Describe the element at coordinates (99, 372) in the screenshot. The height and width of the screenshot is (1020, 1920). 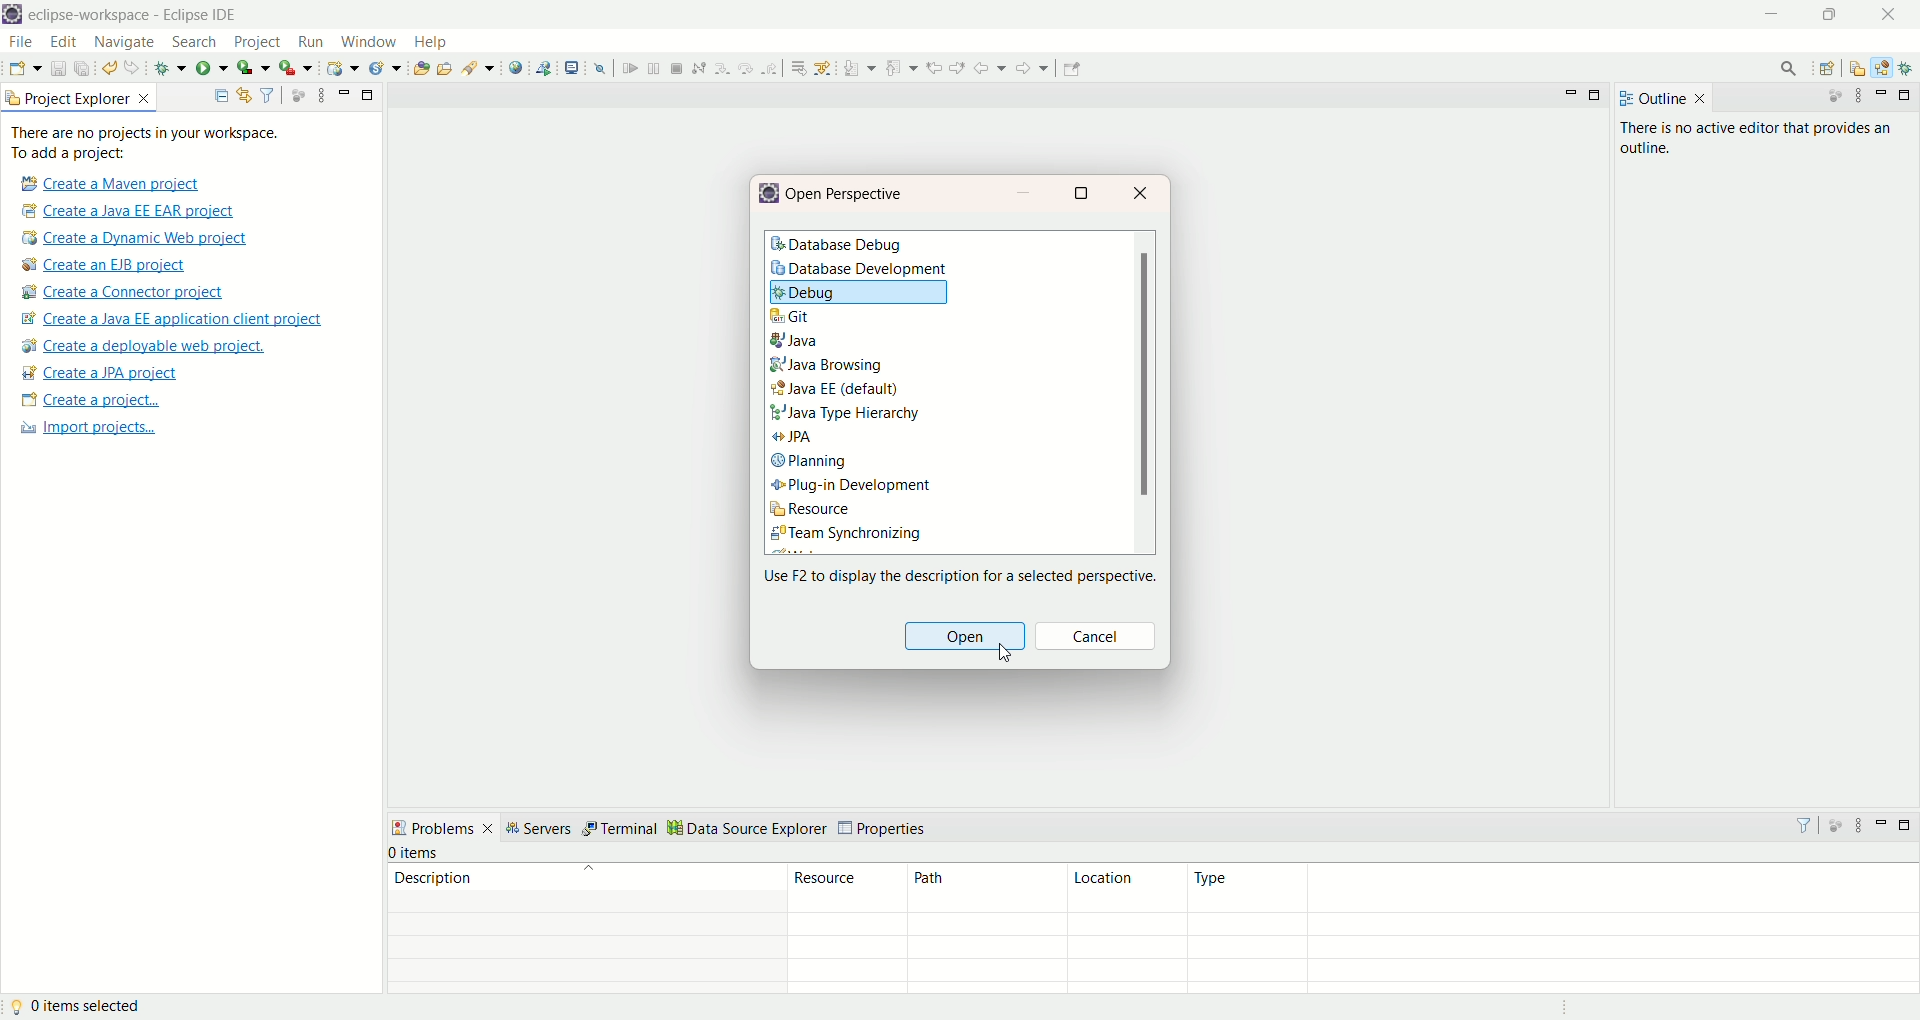
I see `create a JPA project` at that location.